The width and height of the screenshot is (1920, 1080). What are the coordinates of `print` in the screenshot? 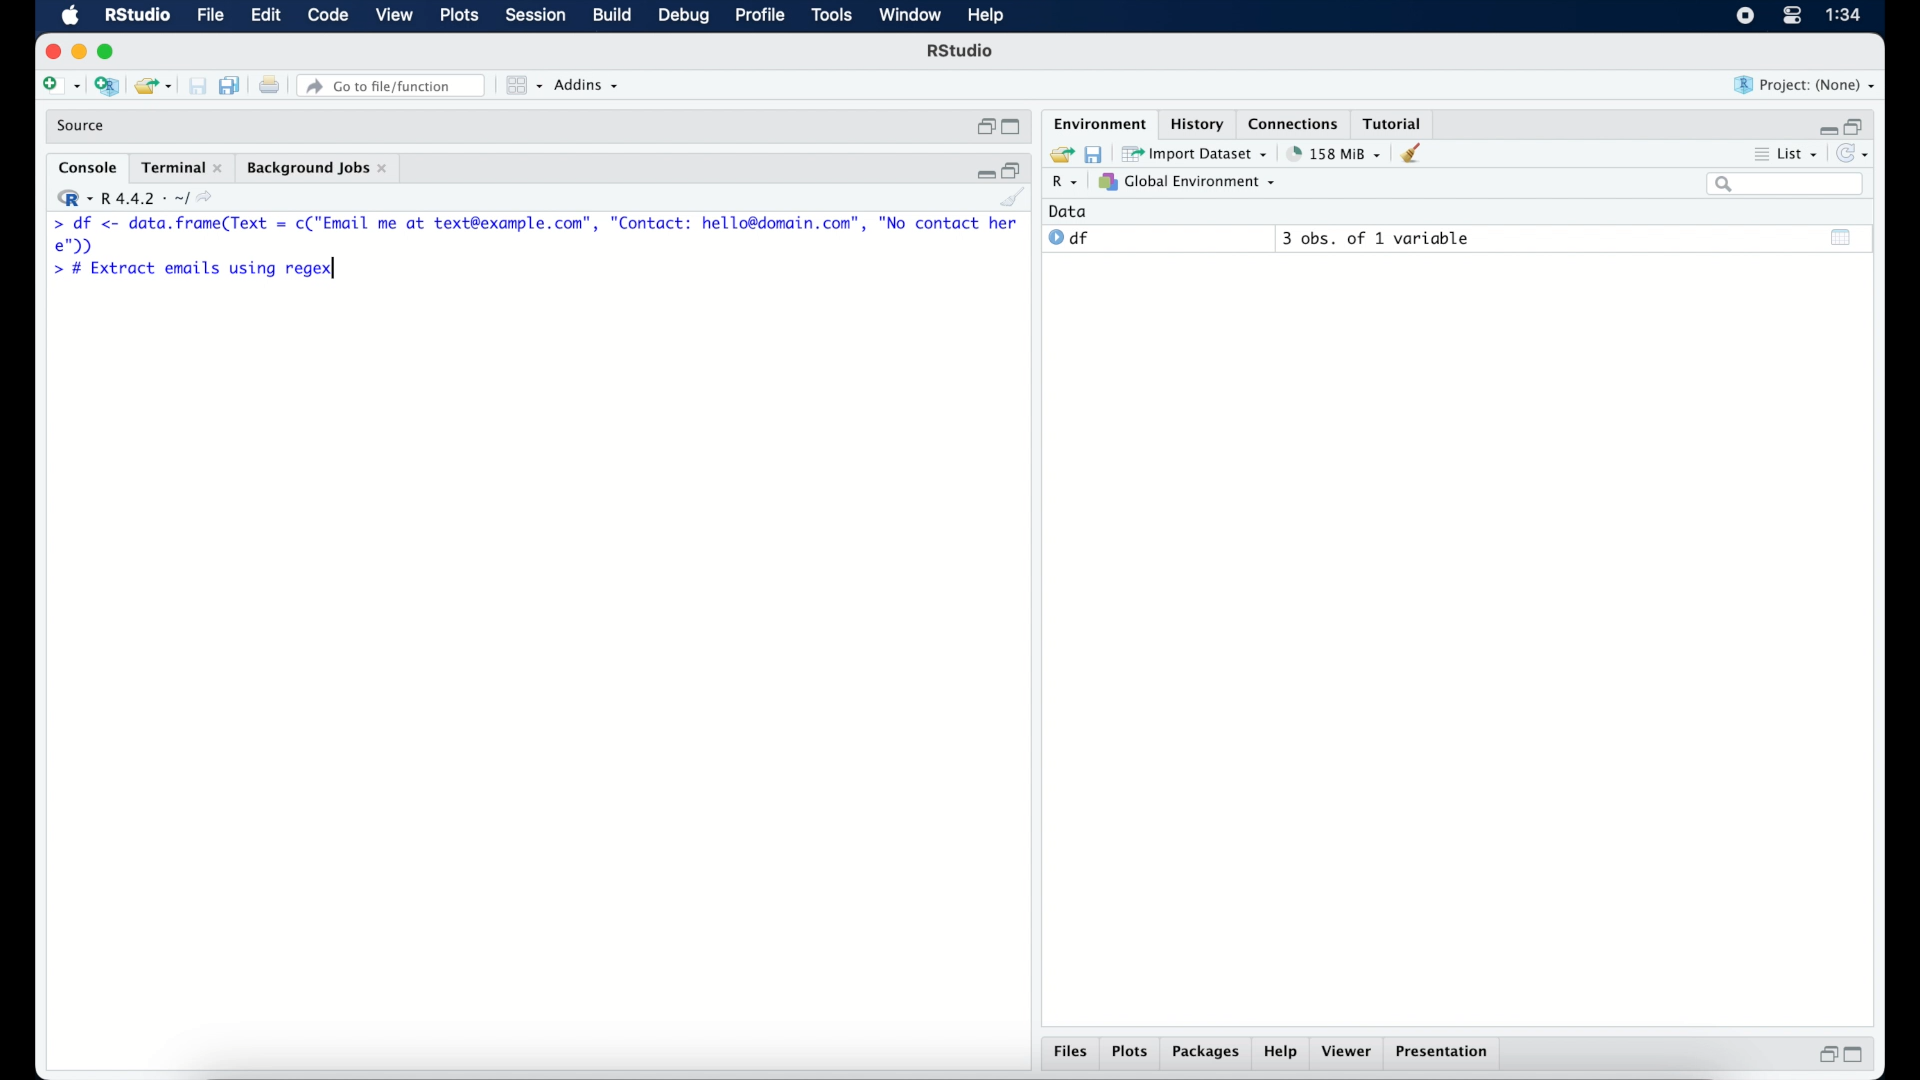 It's located at (197, 85).